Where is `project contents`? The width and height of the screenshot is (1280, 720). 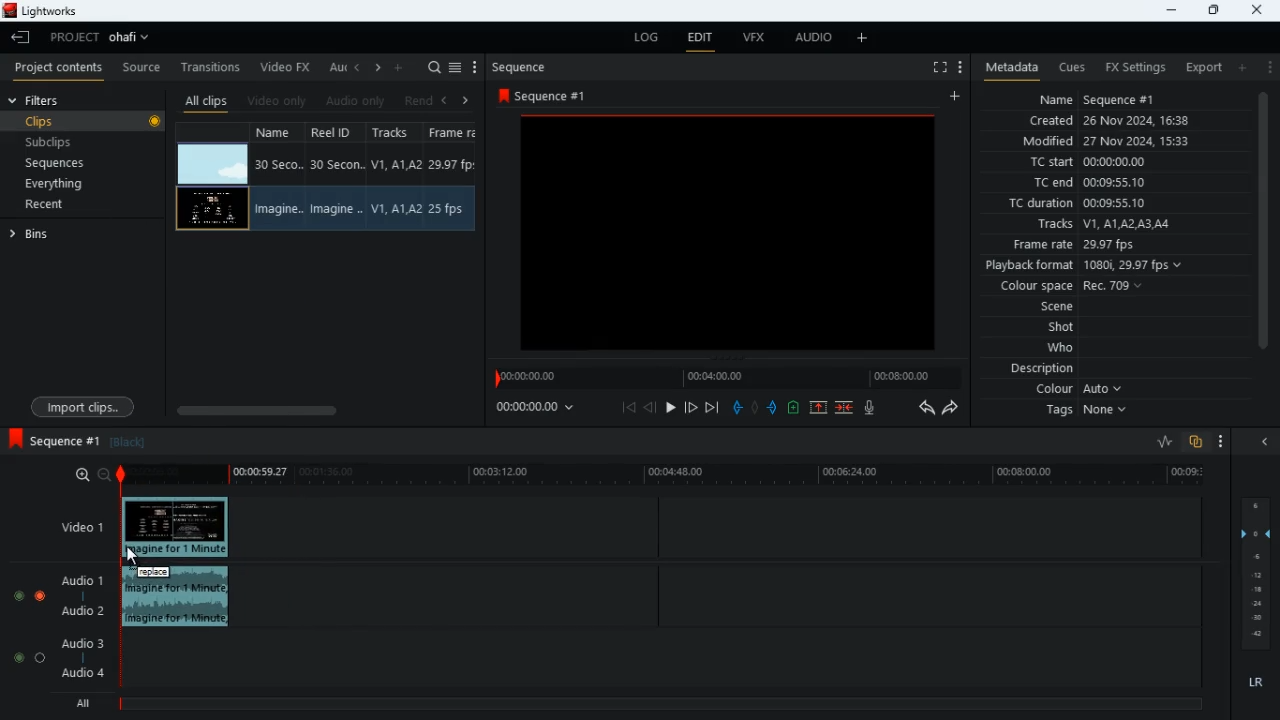
project contents is located at coordinates (63, 68).